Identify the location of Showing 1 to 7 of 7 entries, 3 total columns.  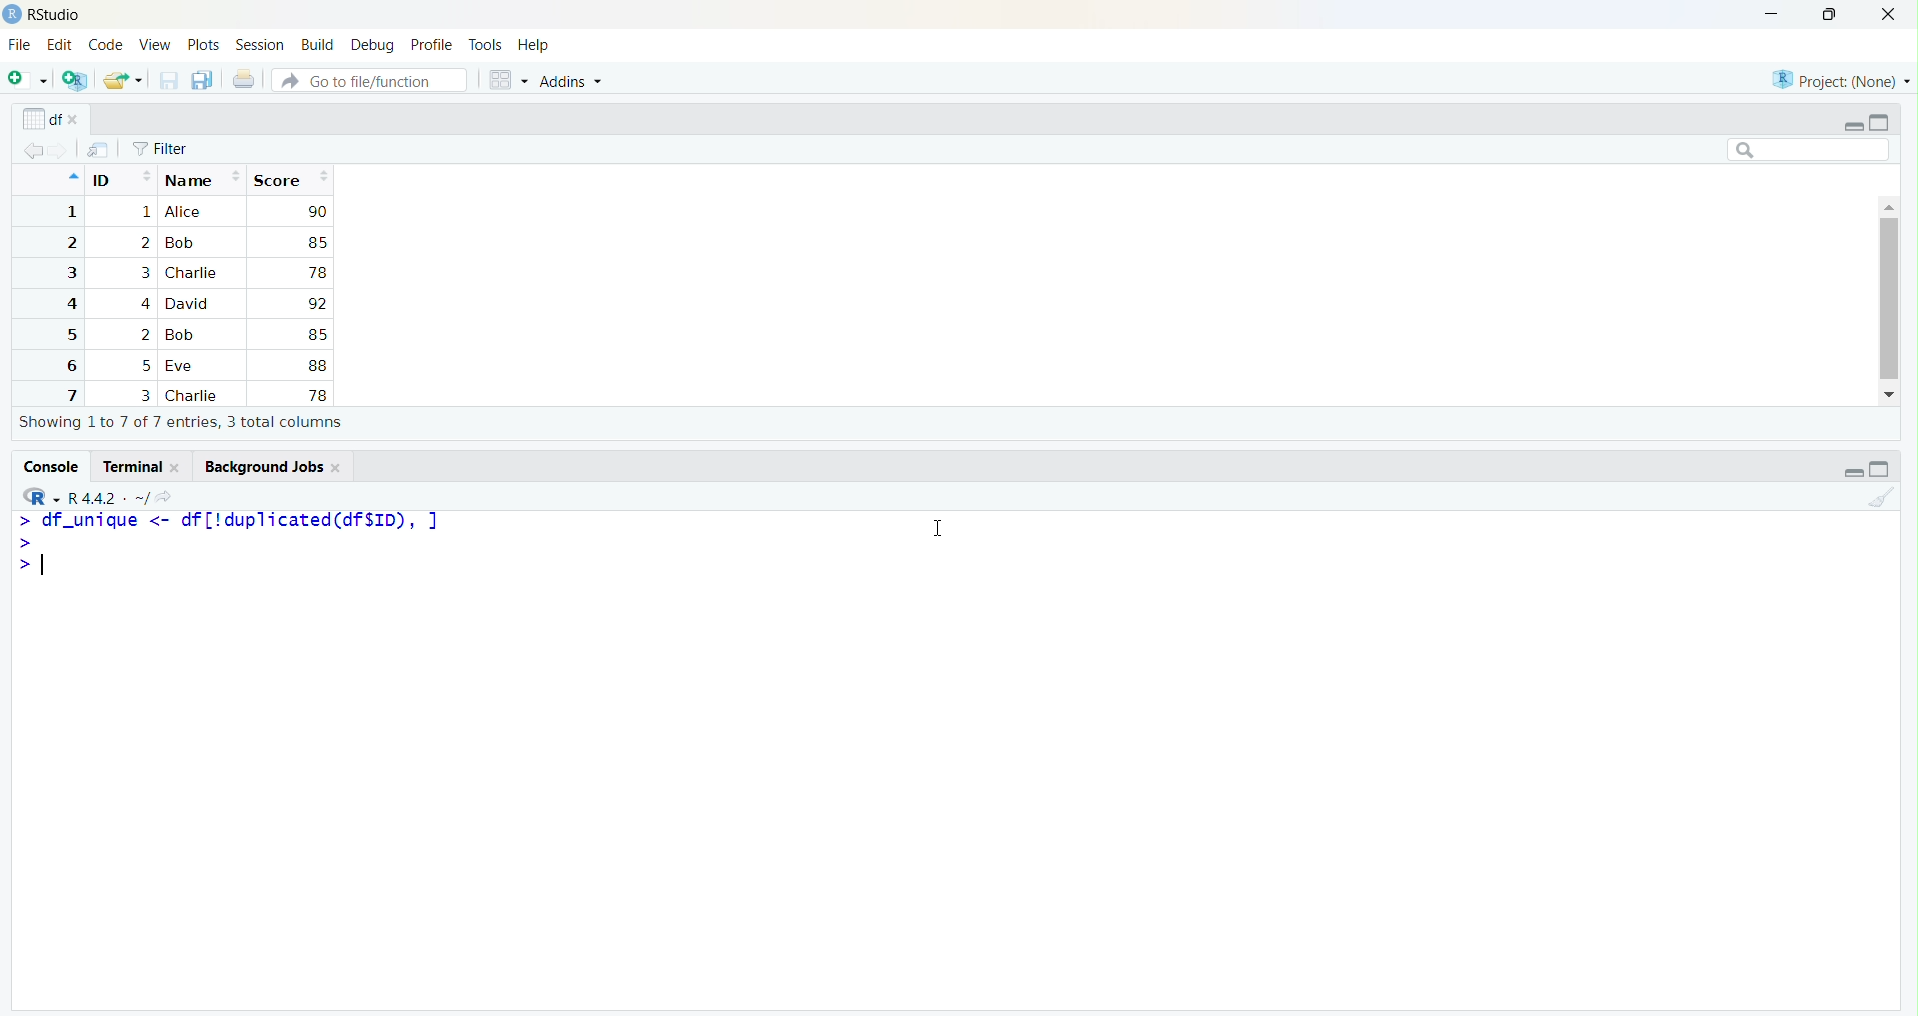
(182, 423).